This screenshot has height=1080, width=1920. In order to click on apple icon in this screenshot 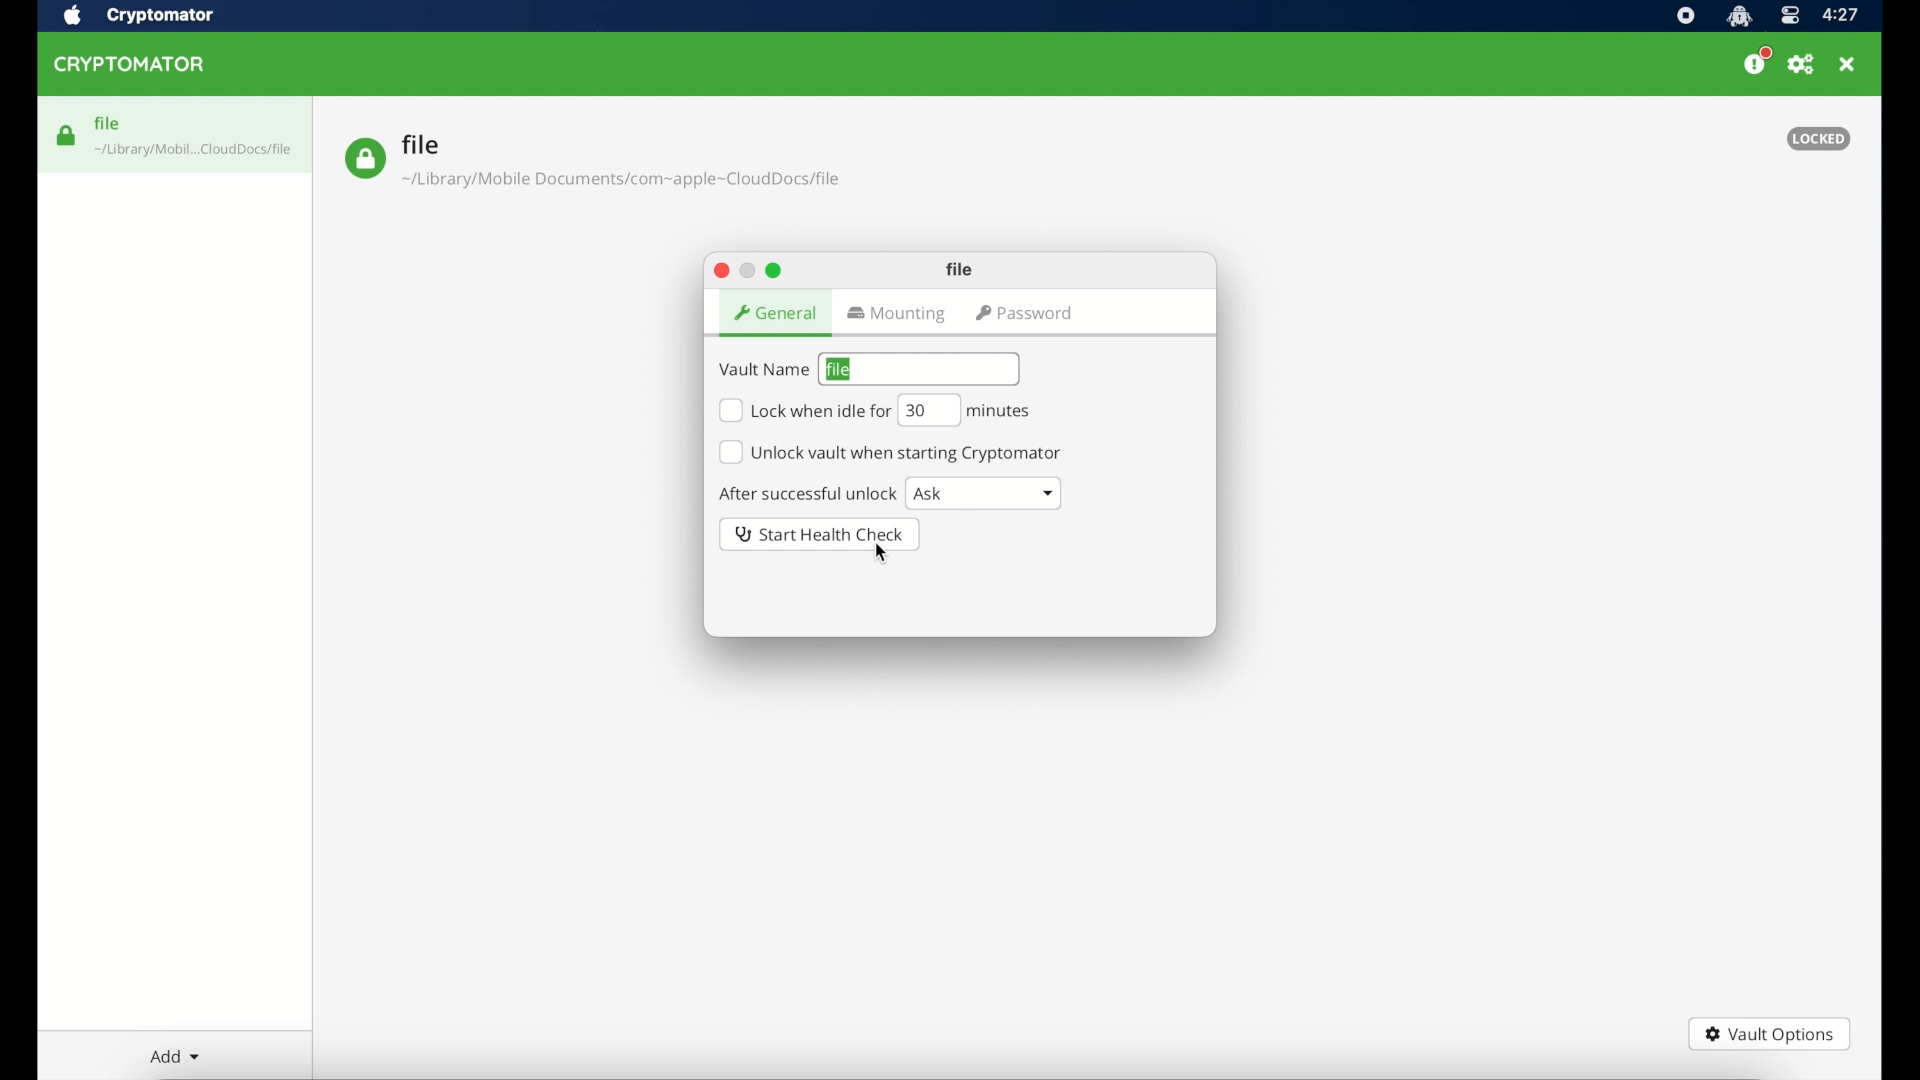, I will do `click(72, 16)`.